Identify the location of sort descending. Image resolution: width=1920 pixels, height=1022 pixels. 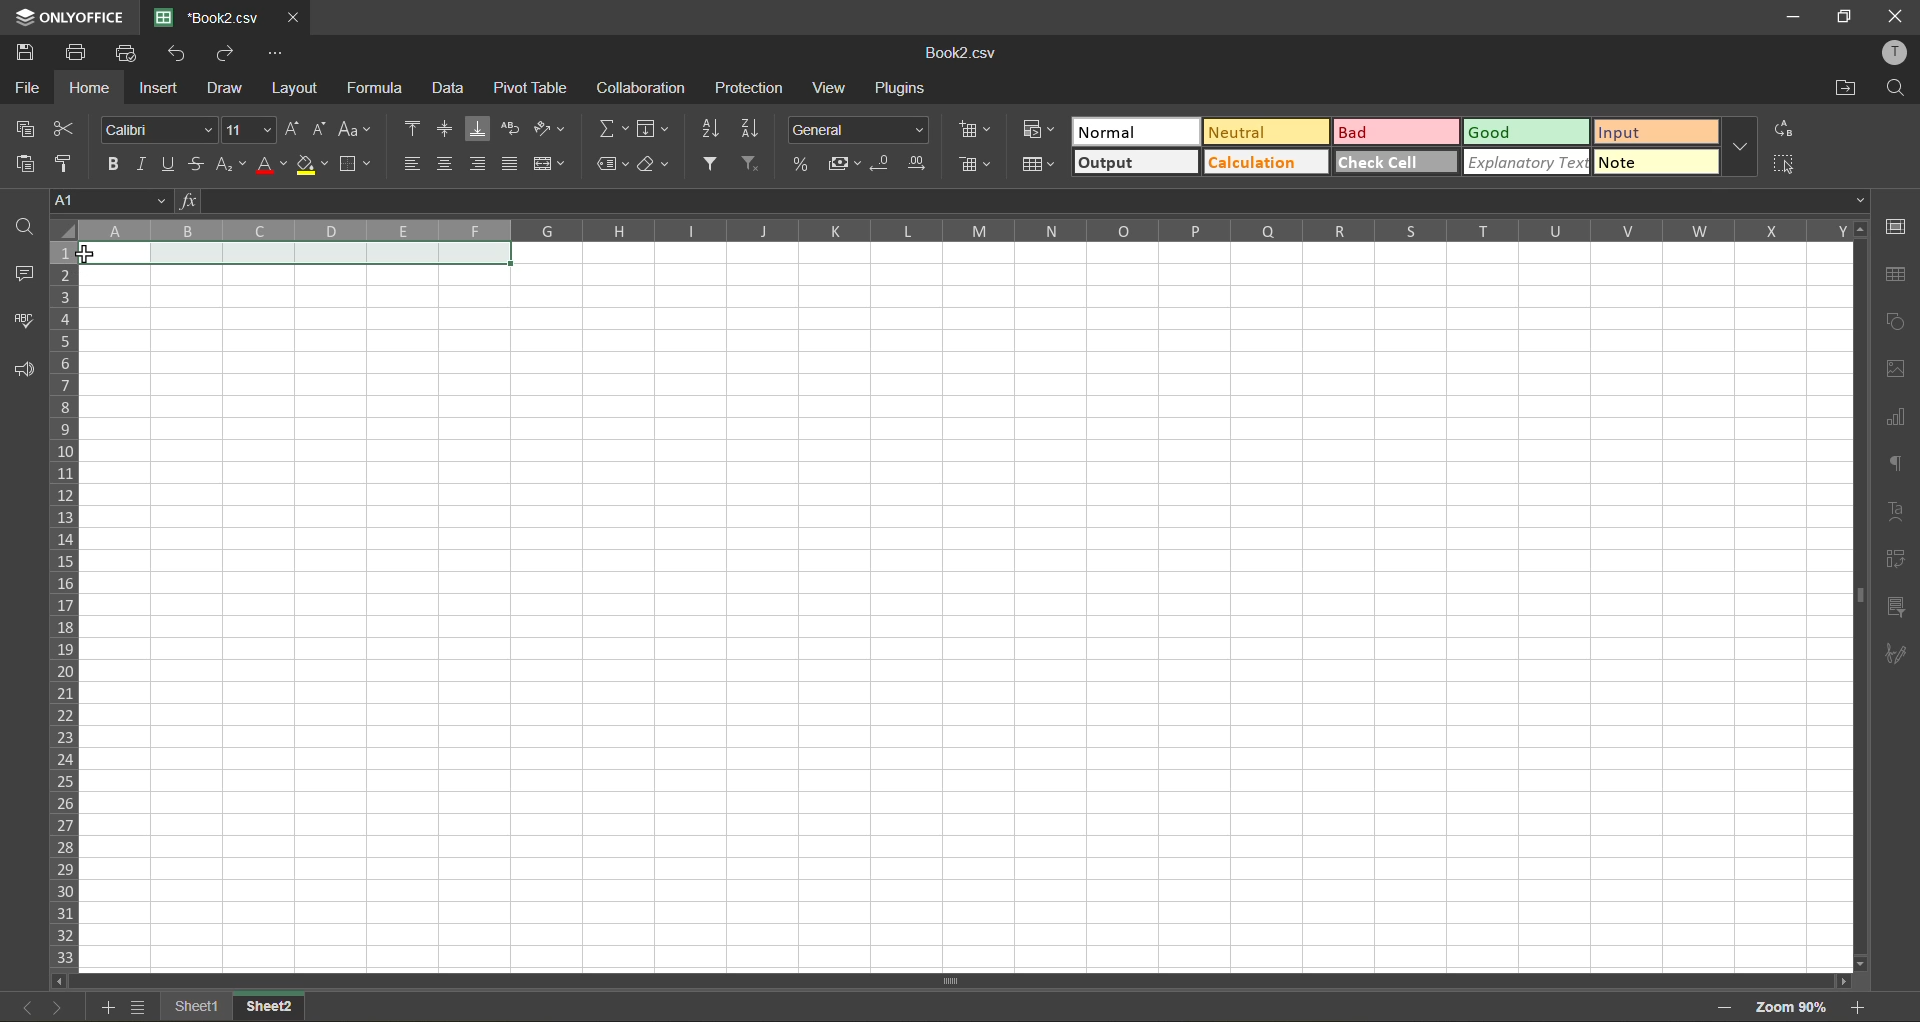
(750, 130).